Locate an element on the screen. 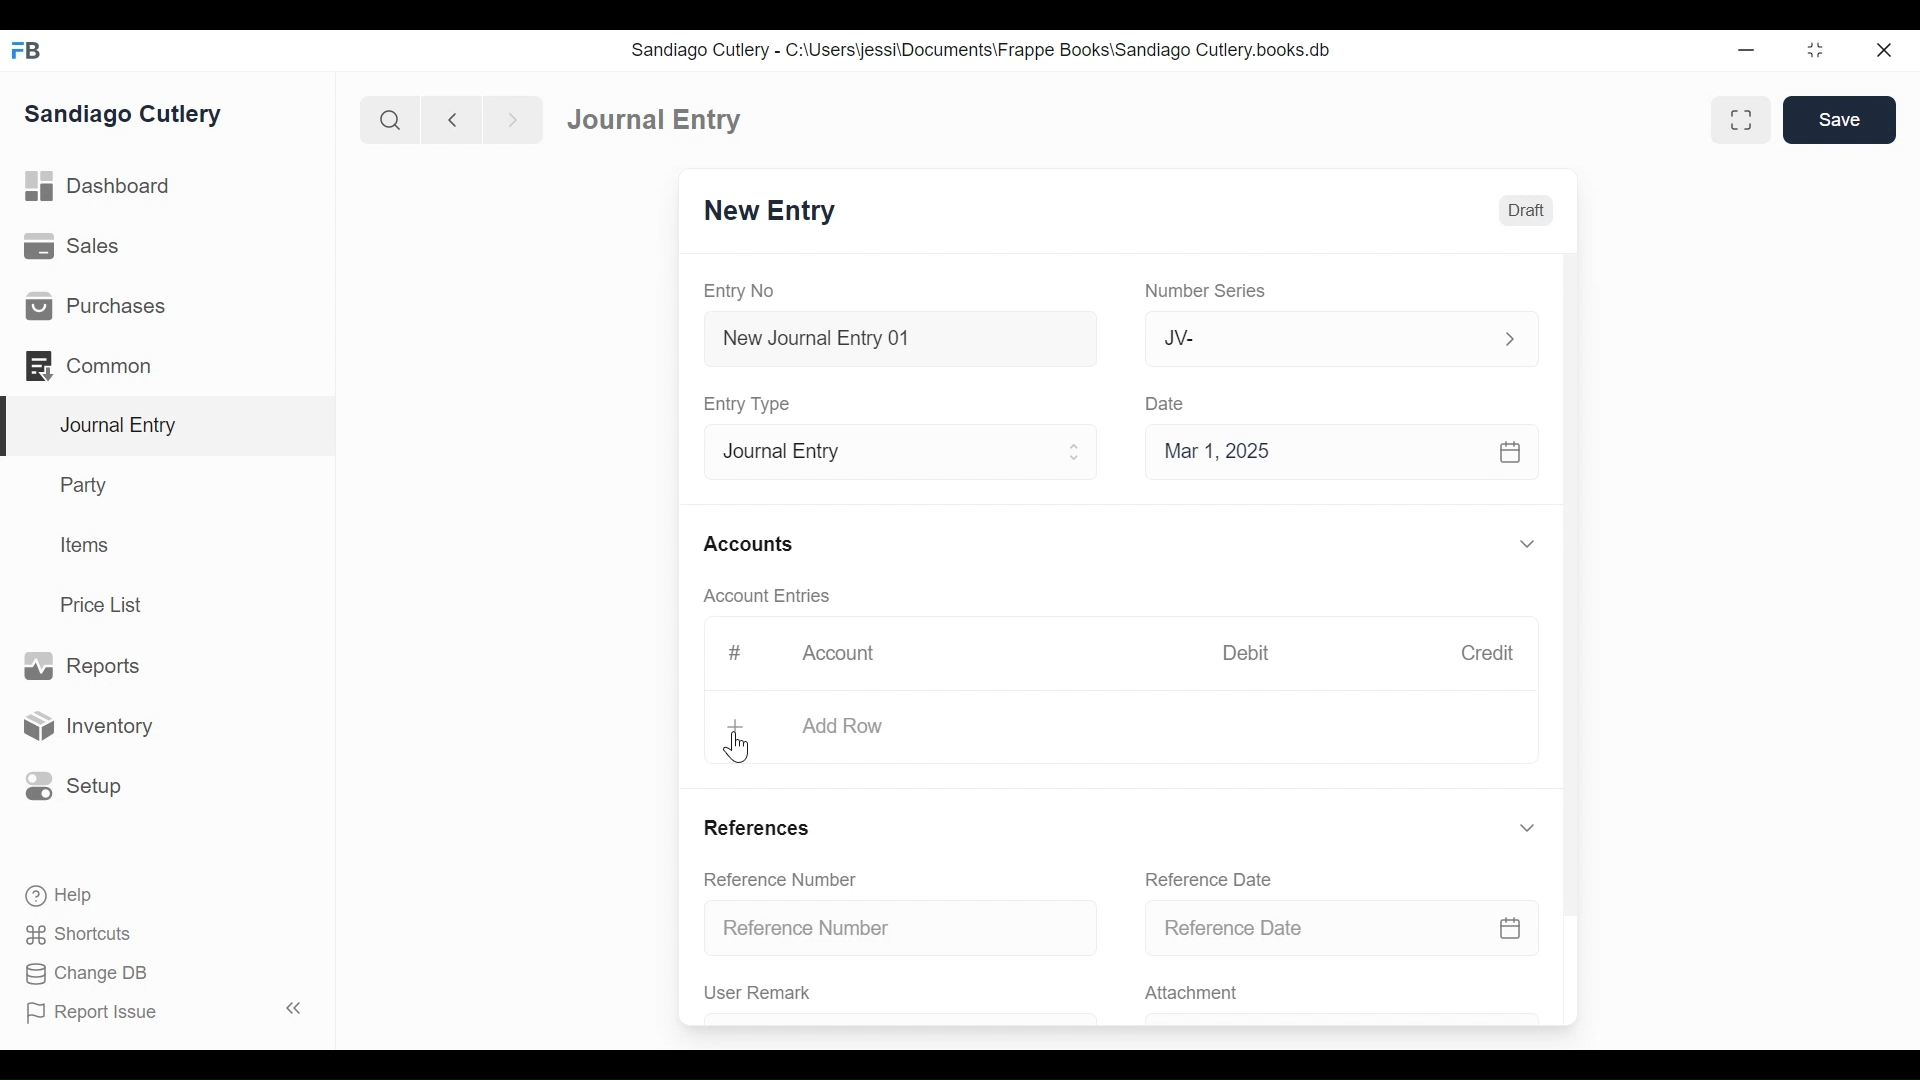  Reference Number is located at coordinates (897, 929).